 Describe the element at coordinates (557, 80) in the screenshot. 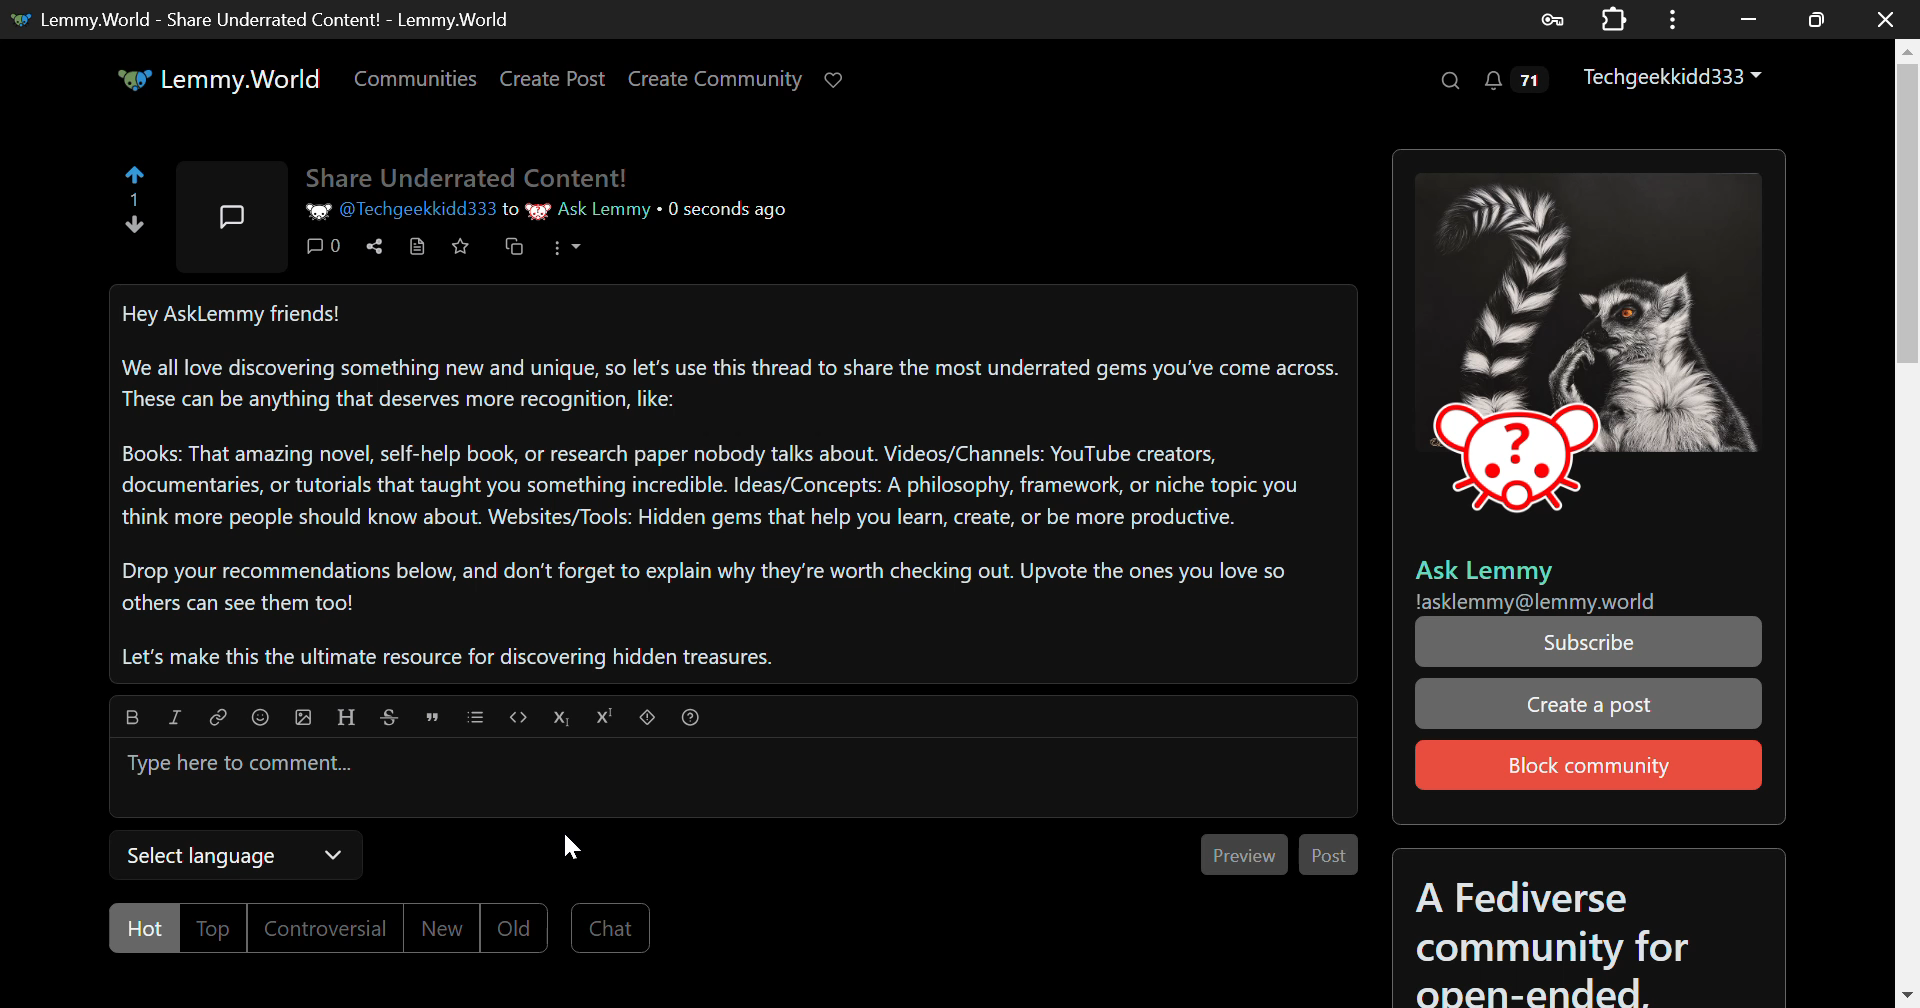

I see `Create Post` at that location.